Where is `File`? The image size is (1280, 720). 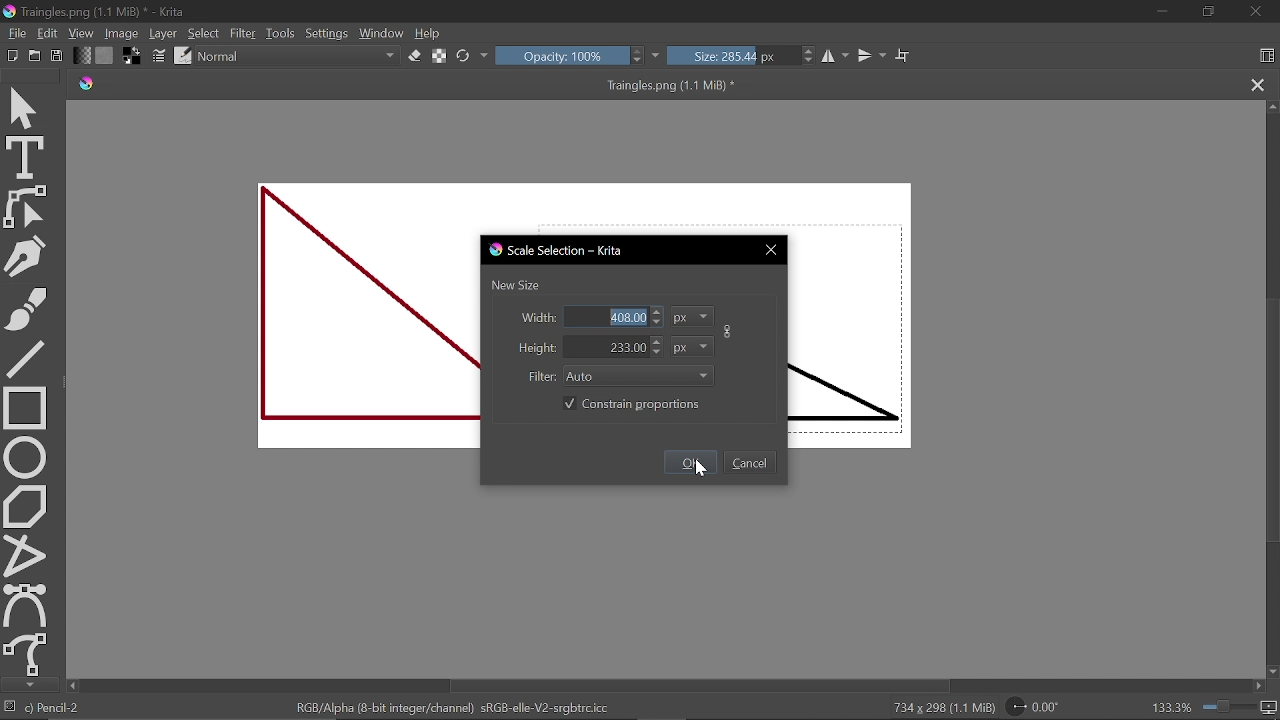
File is located at coordinates (15, 32).